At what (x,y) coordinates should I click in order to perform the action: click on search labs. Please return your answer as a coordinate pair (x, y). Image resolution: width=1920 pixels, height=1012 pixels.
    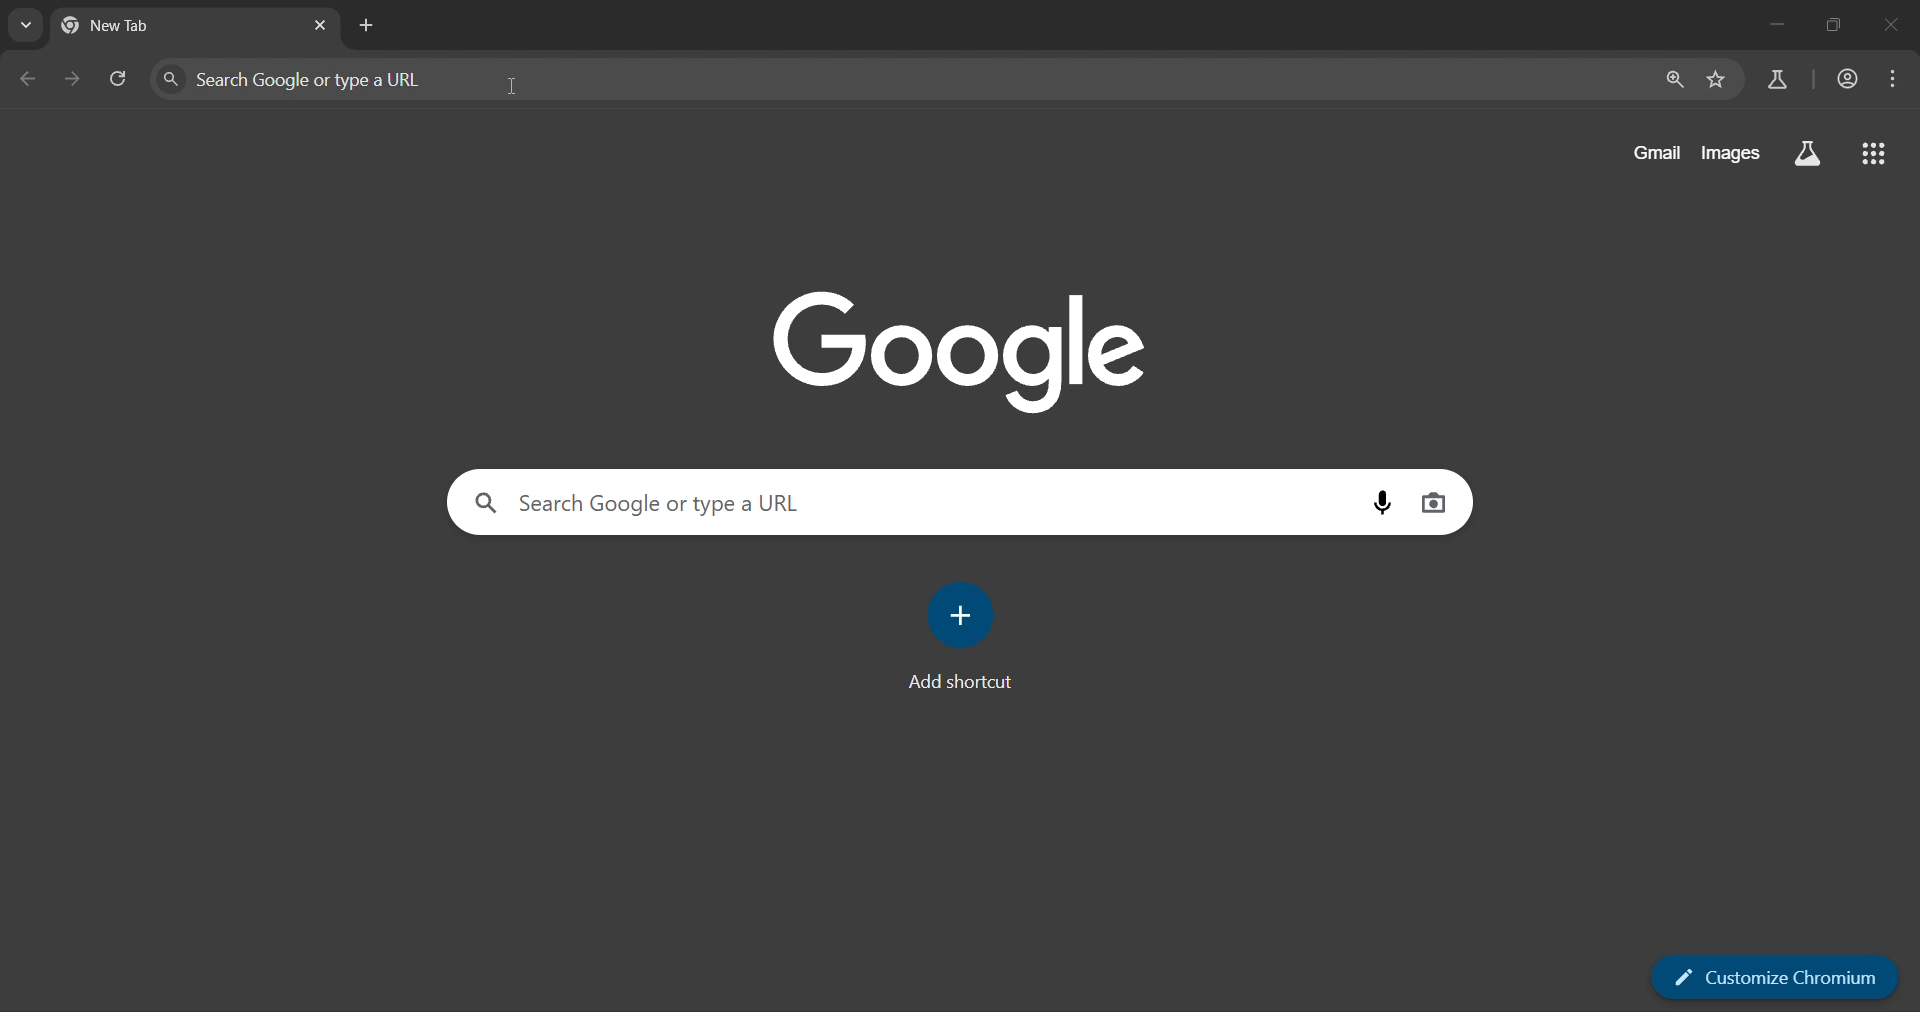
    Looking at the image, I should click on (1776, 81).